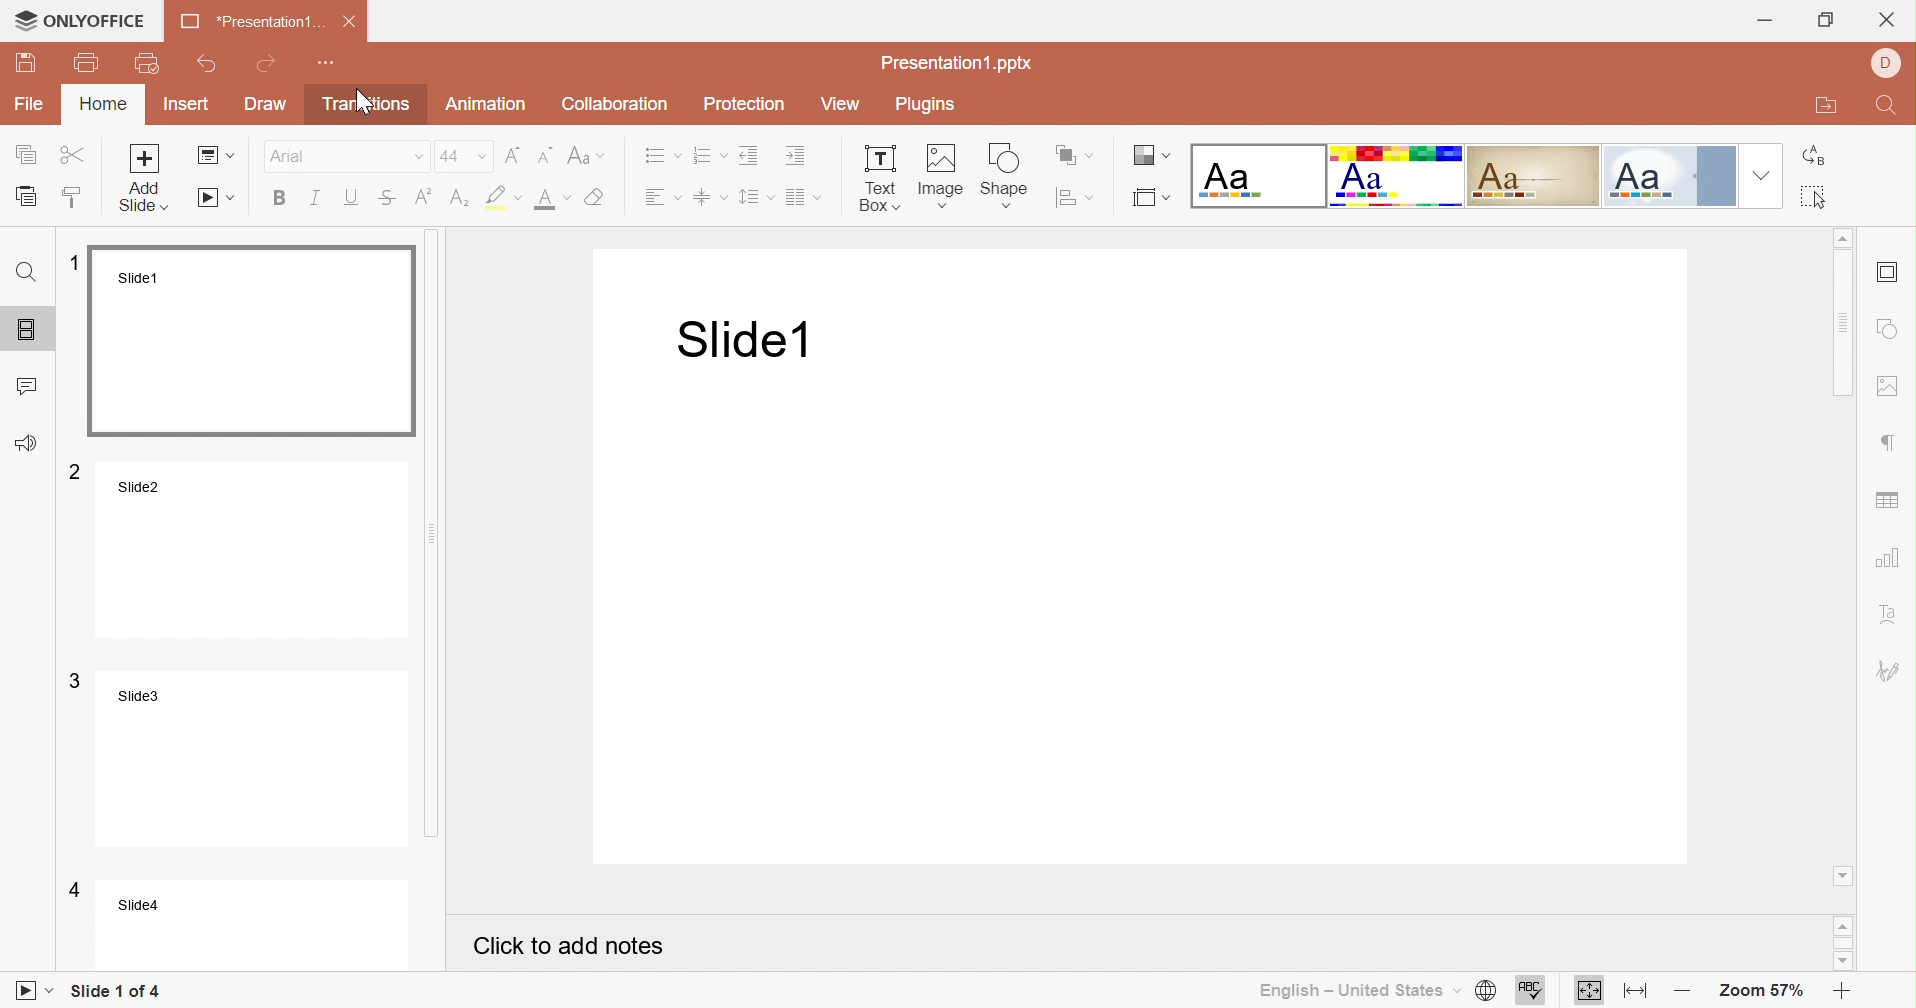  What do you see at coordinates (805, 200) in the screenshot?
I see `Insert columns` at bounding box center [805, 200].